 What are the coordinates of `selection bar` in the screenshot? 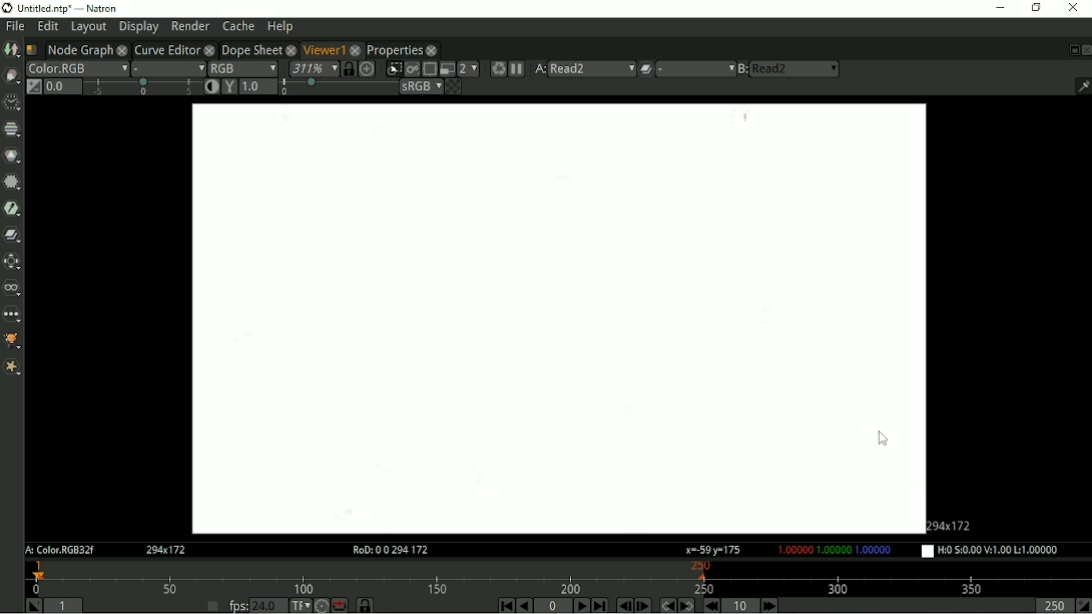 It's located at (337, 88).